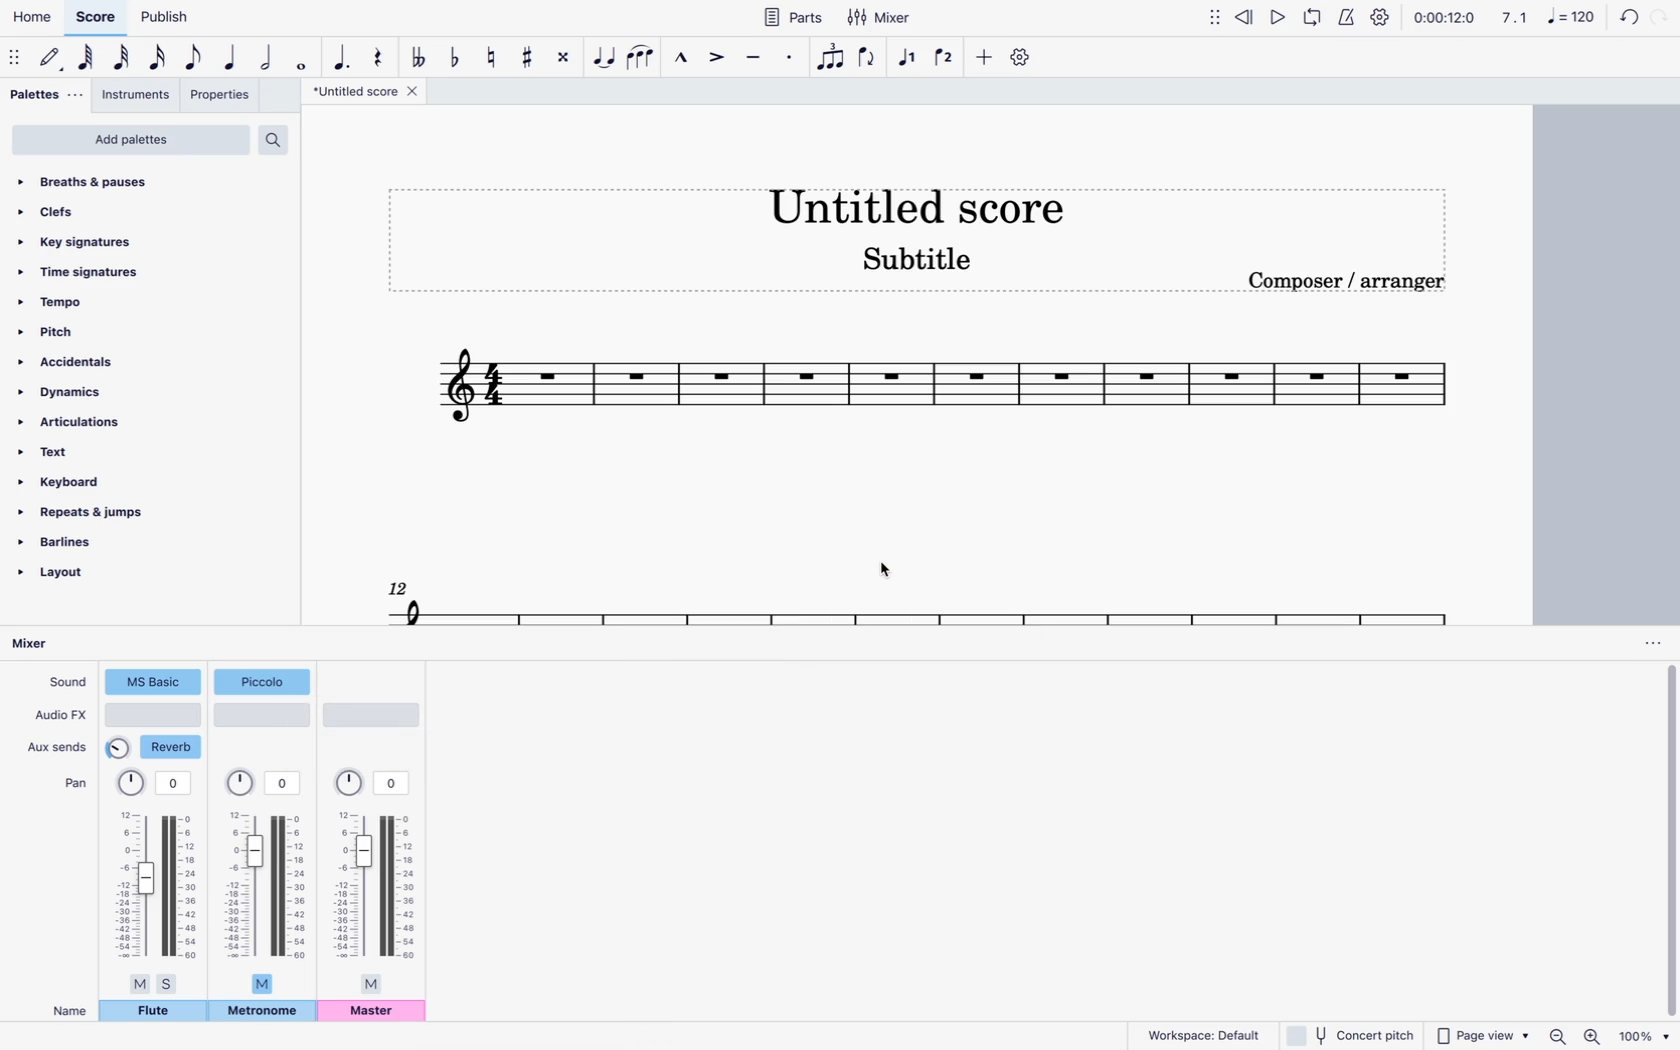 This screenshot has height=1050, width=1680. What do you see at coordinates (377, 882) in the screenshot?
I see `pan` at bounding box center [377, 882].